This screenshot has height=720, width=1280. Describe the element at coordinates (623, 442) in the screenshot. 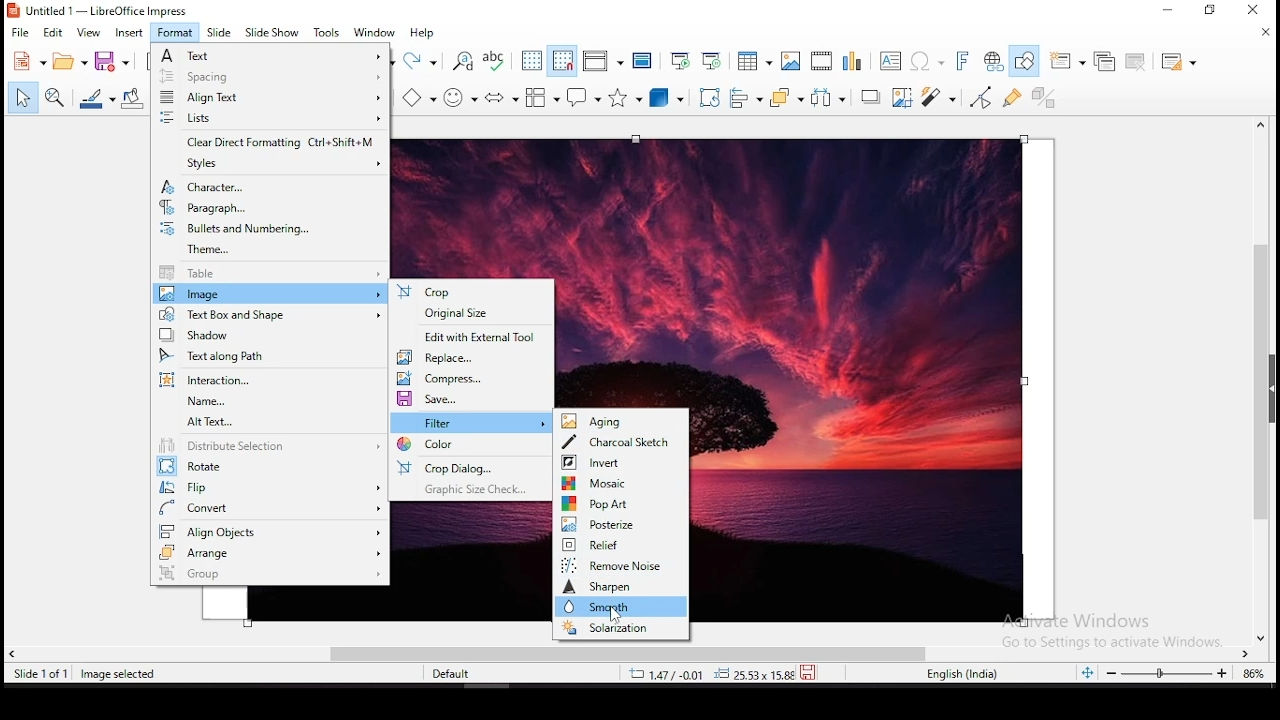

I see `charcoal sketch` at that location.